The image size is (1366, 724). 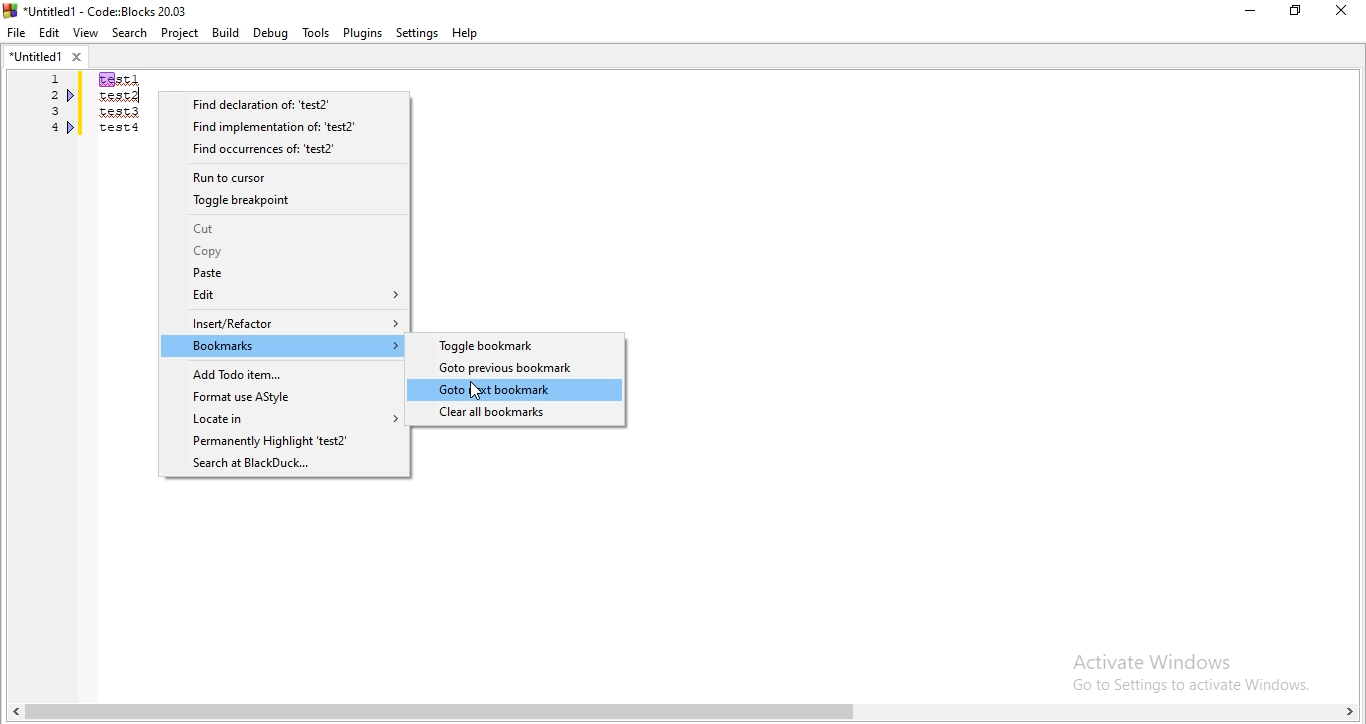 What do you see at coordinates (518, 367) in the screenshot?
I see `Goto previous bookmark` at bounding box center [518, 367].